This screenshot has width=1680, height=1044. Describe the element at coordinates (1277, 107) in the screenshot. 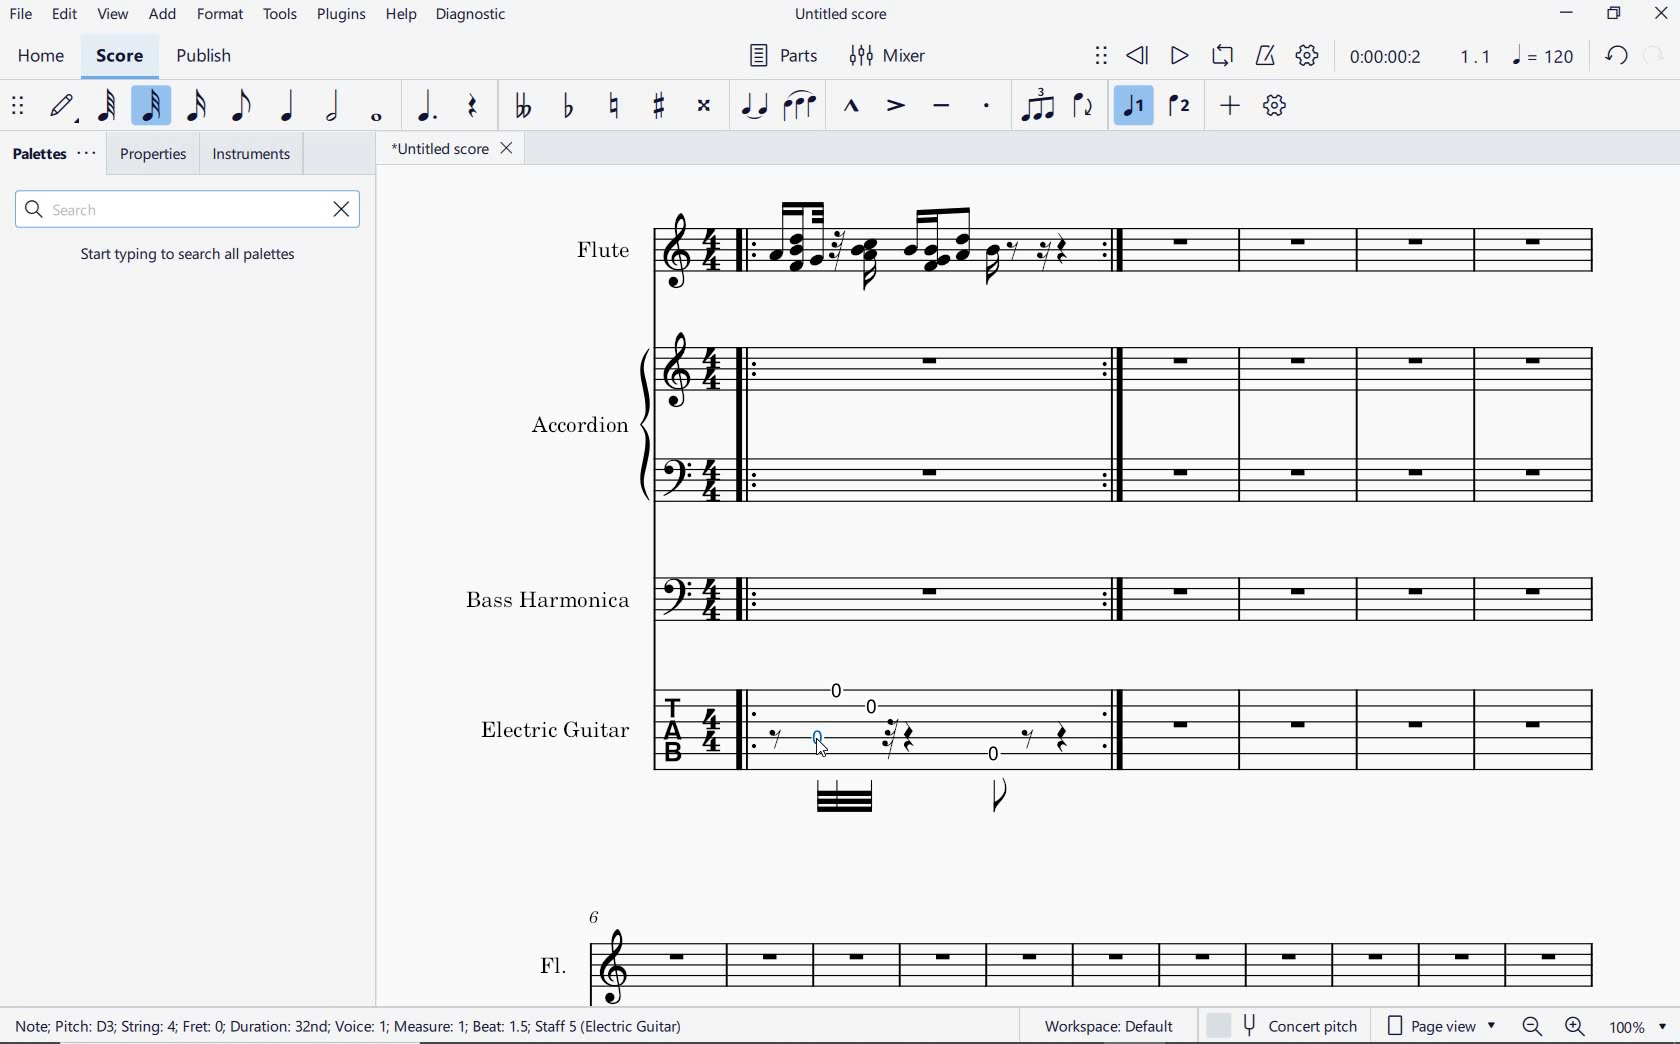

I see `customize toolbar` at that location.